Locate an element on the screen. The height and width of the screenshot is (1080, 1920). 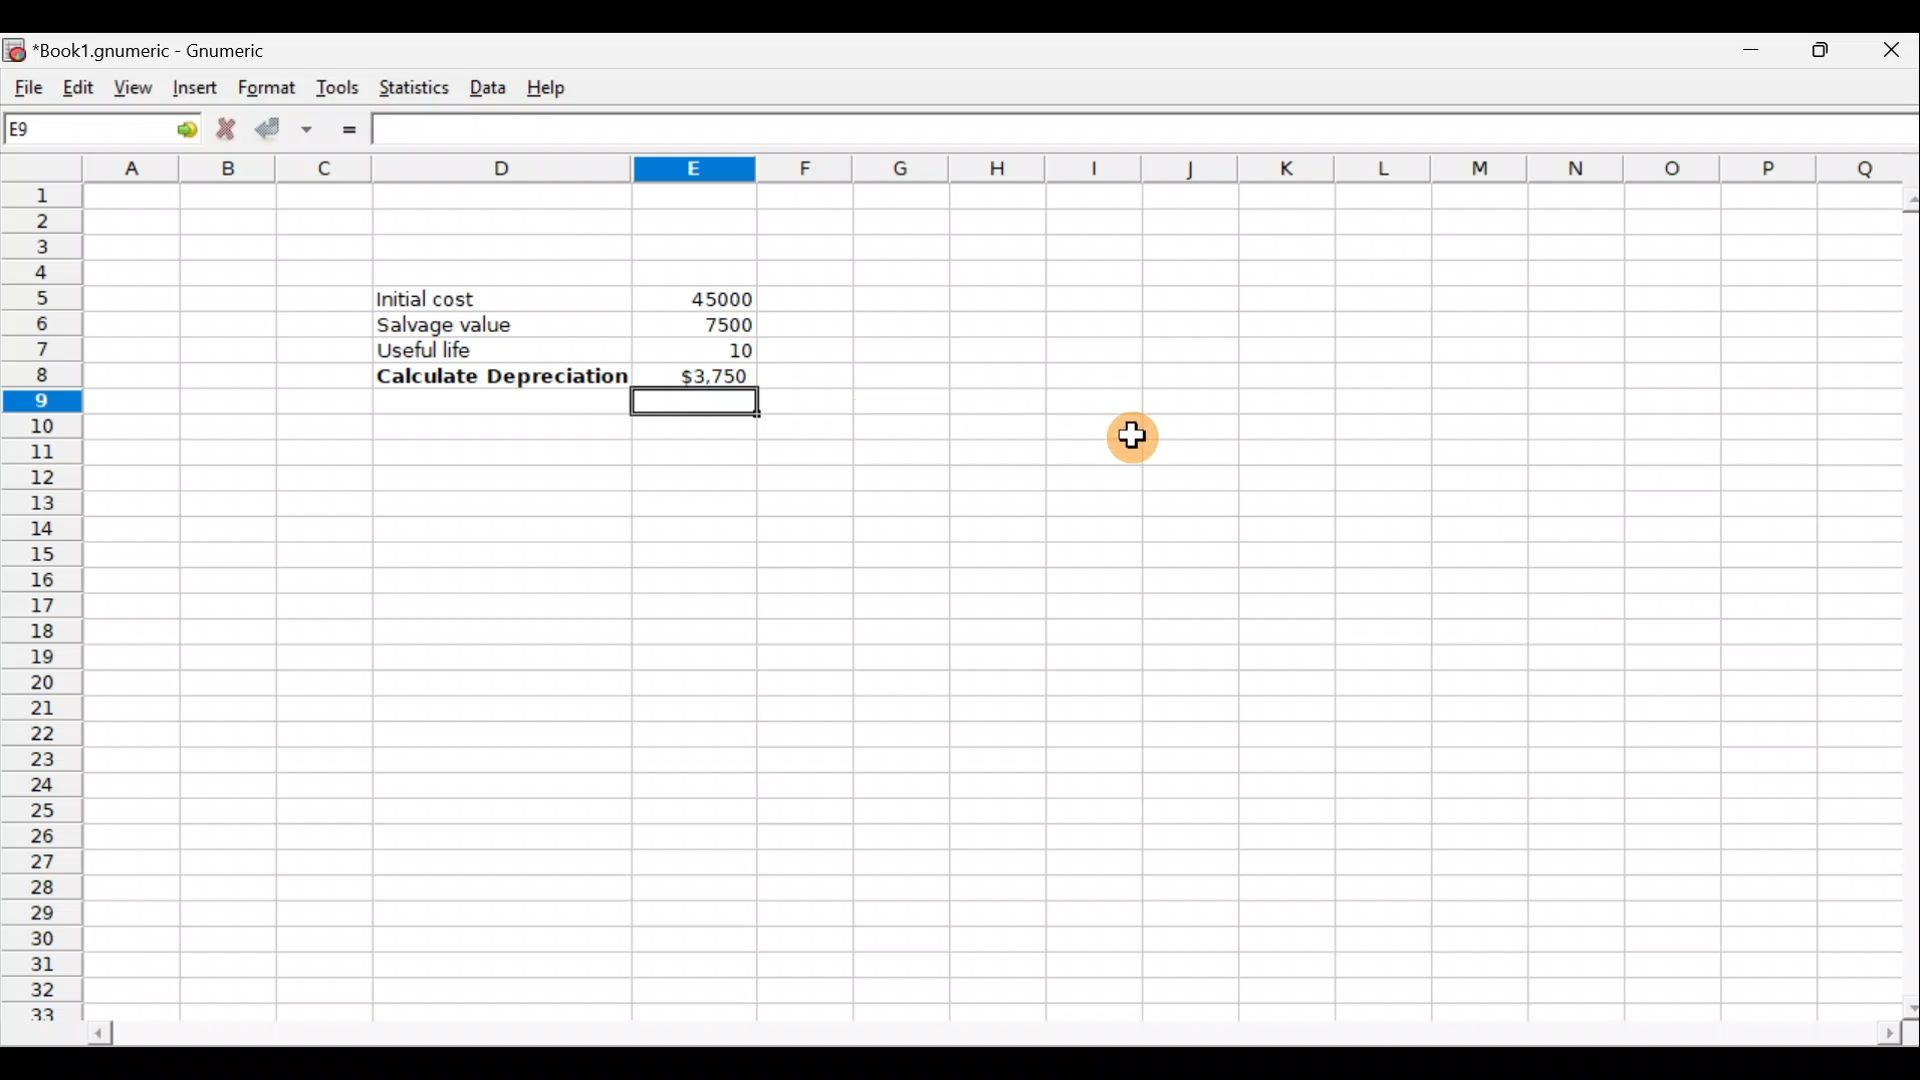
10 is located at coordinates (734, 348).